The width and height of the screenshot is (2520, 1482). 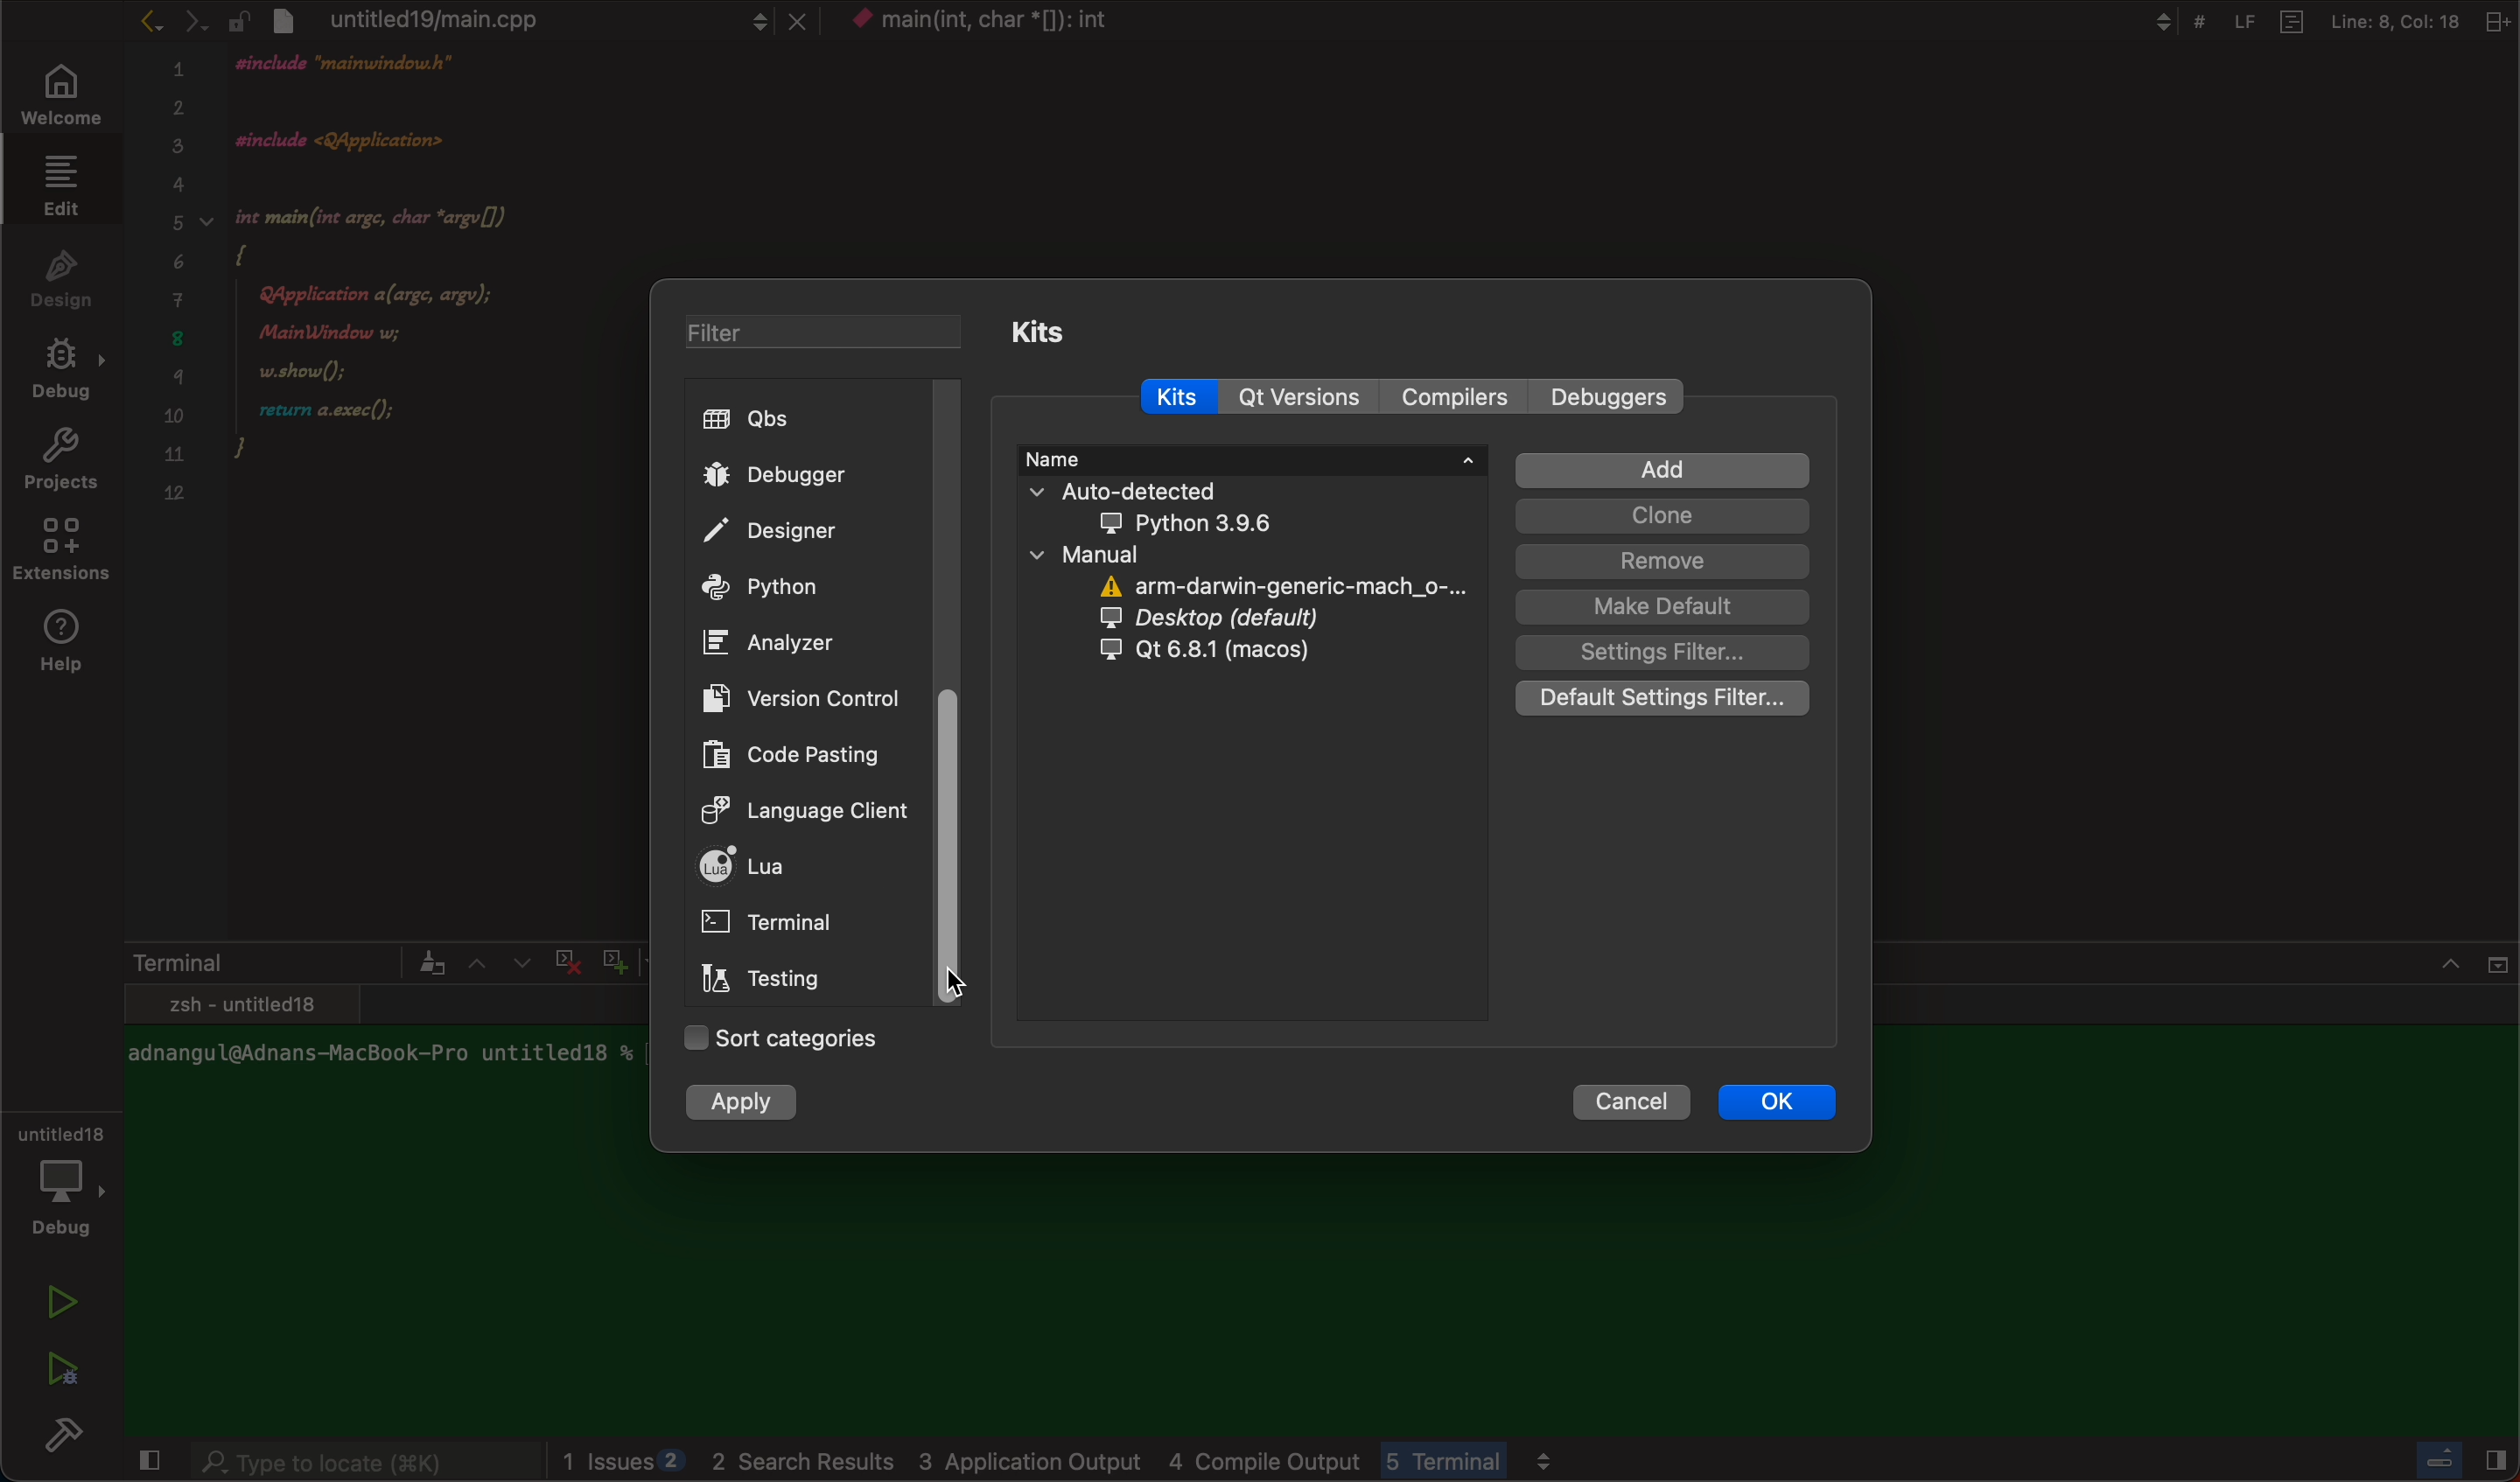 I want to click on Scroller , so click(x=966, y=850).